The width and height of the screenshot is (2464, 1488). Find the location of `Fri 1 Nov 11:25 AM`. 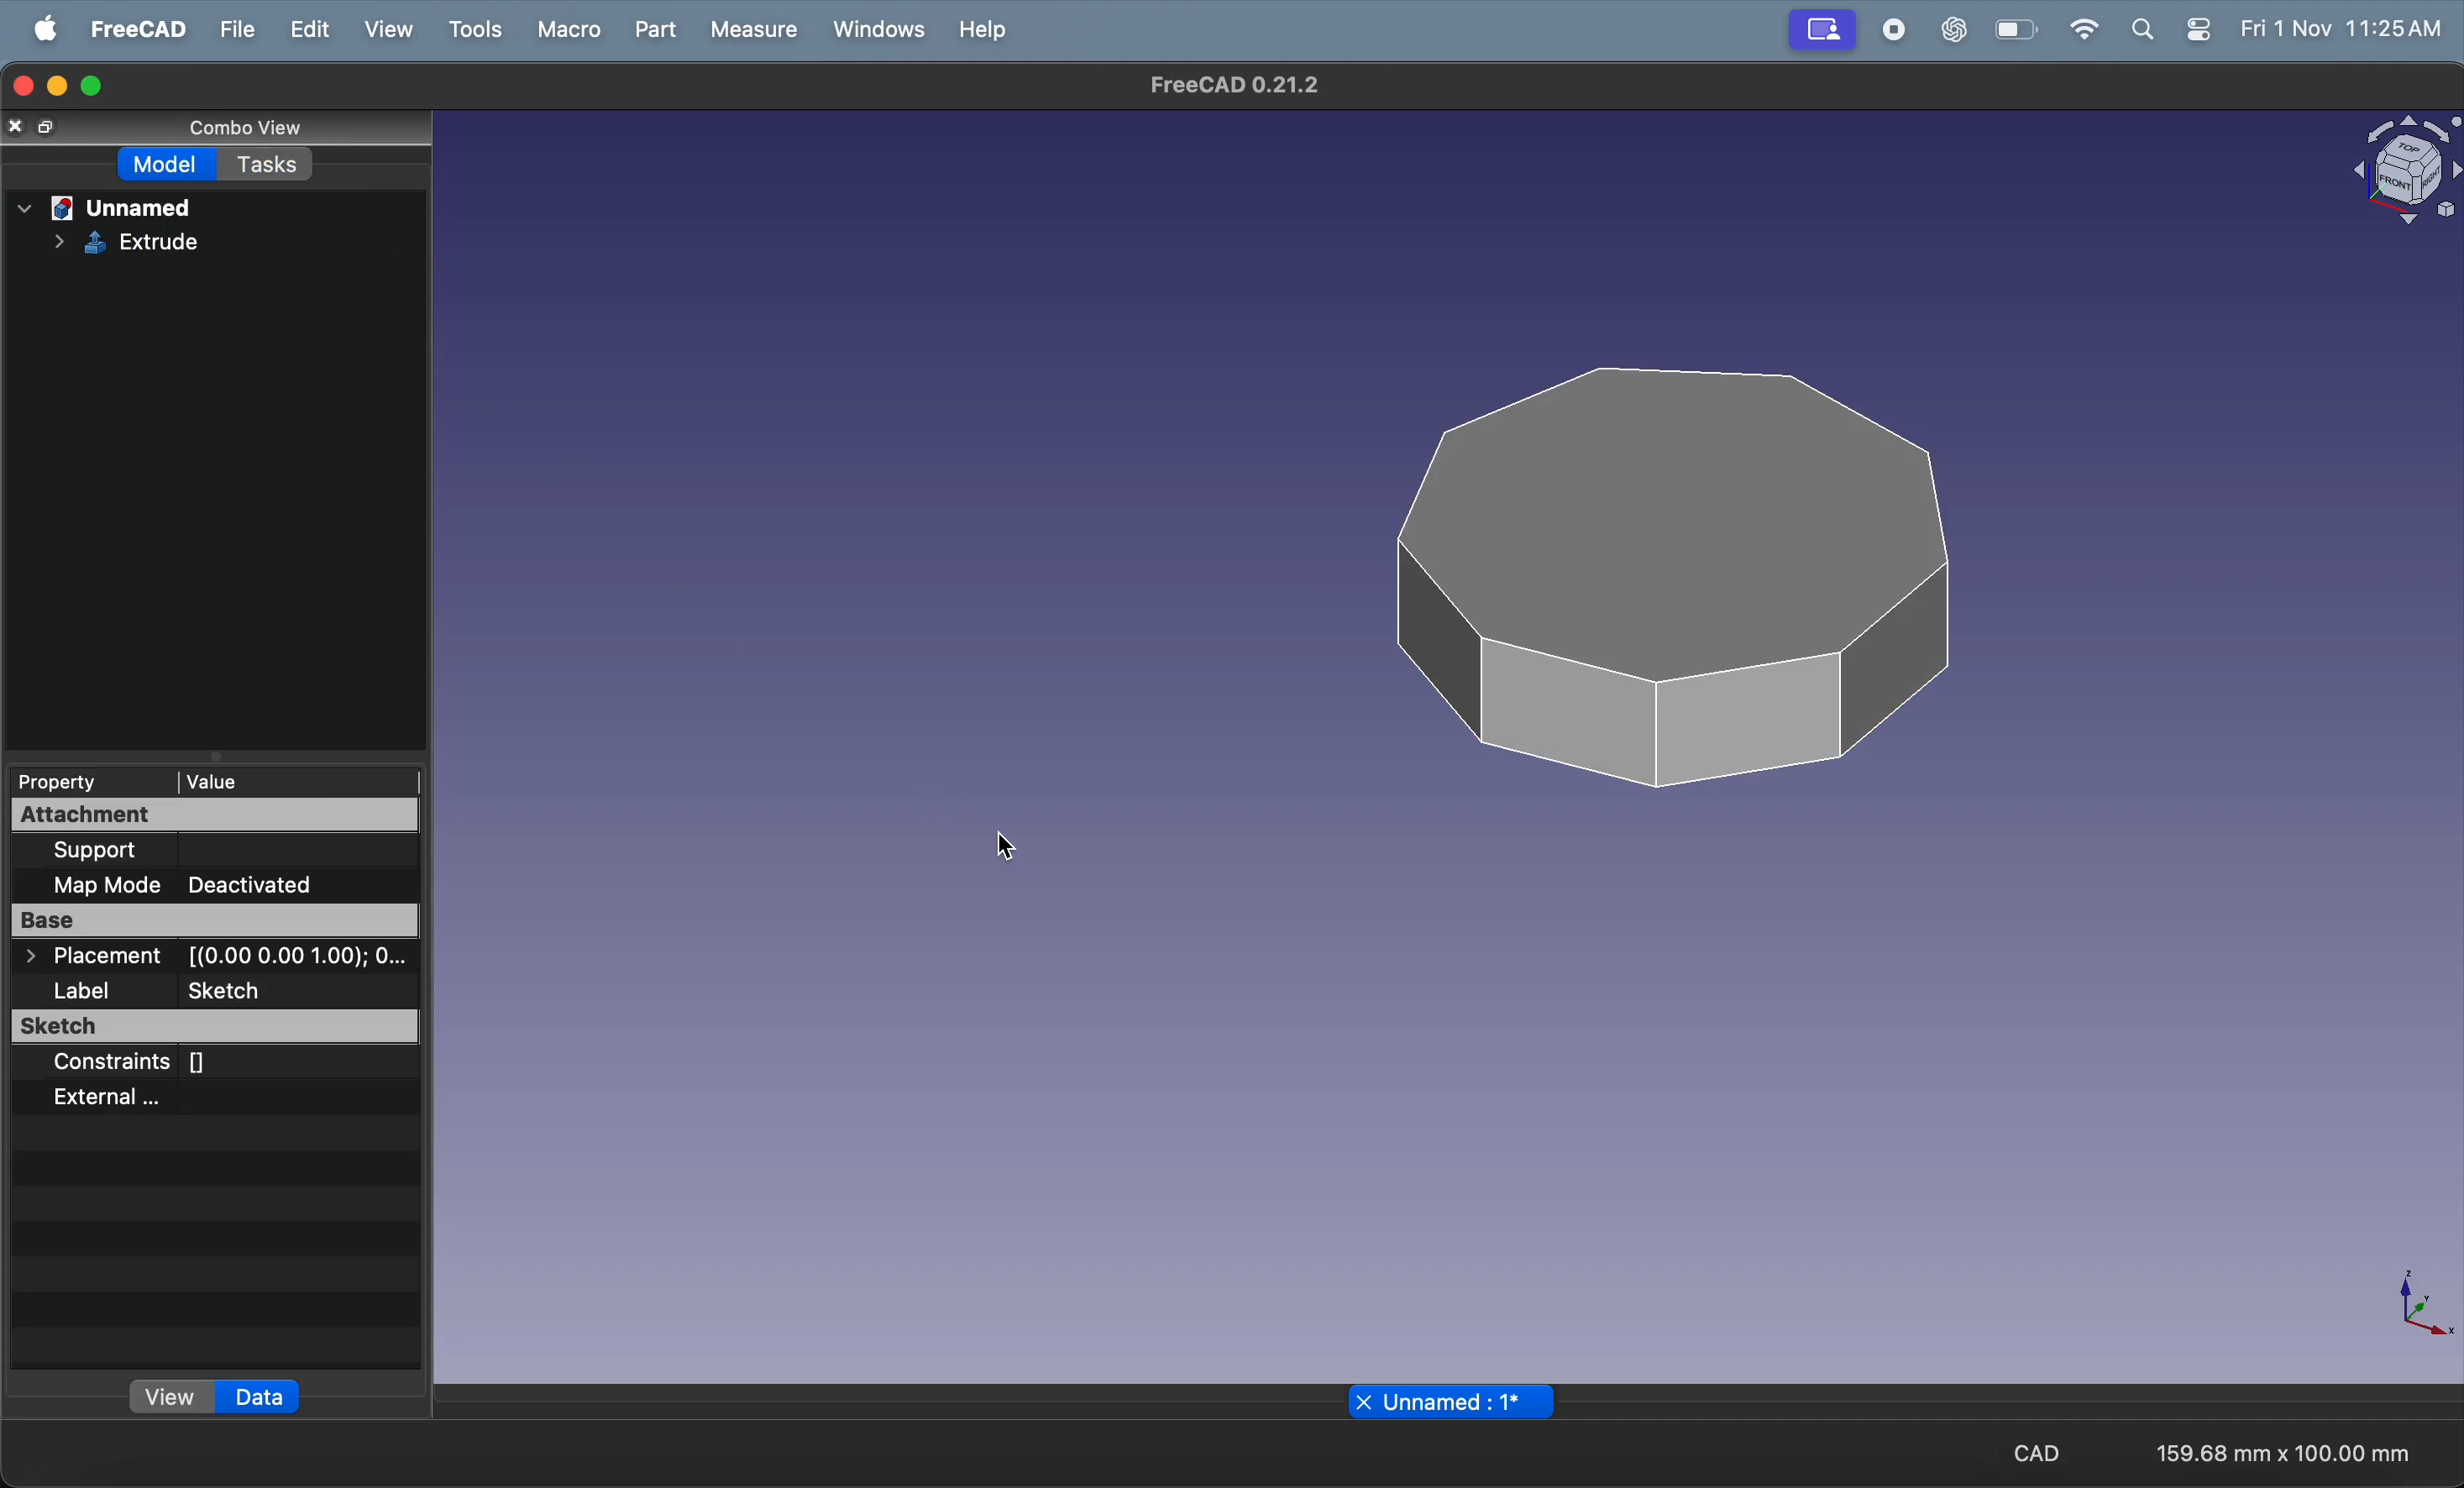

Fri 1 Nov 11:25 AM is located at coordinates (2343, 30).